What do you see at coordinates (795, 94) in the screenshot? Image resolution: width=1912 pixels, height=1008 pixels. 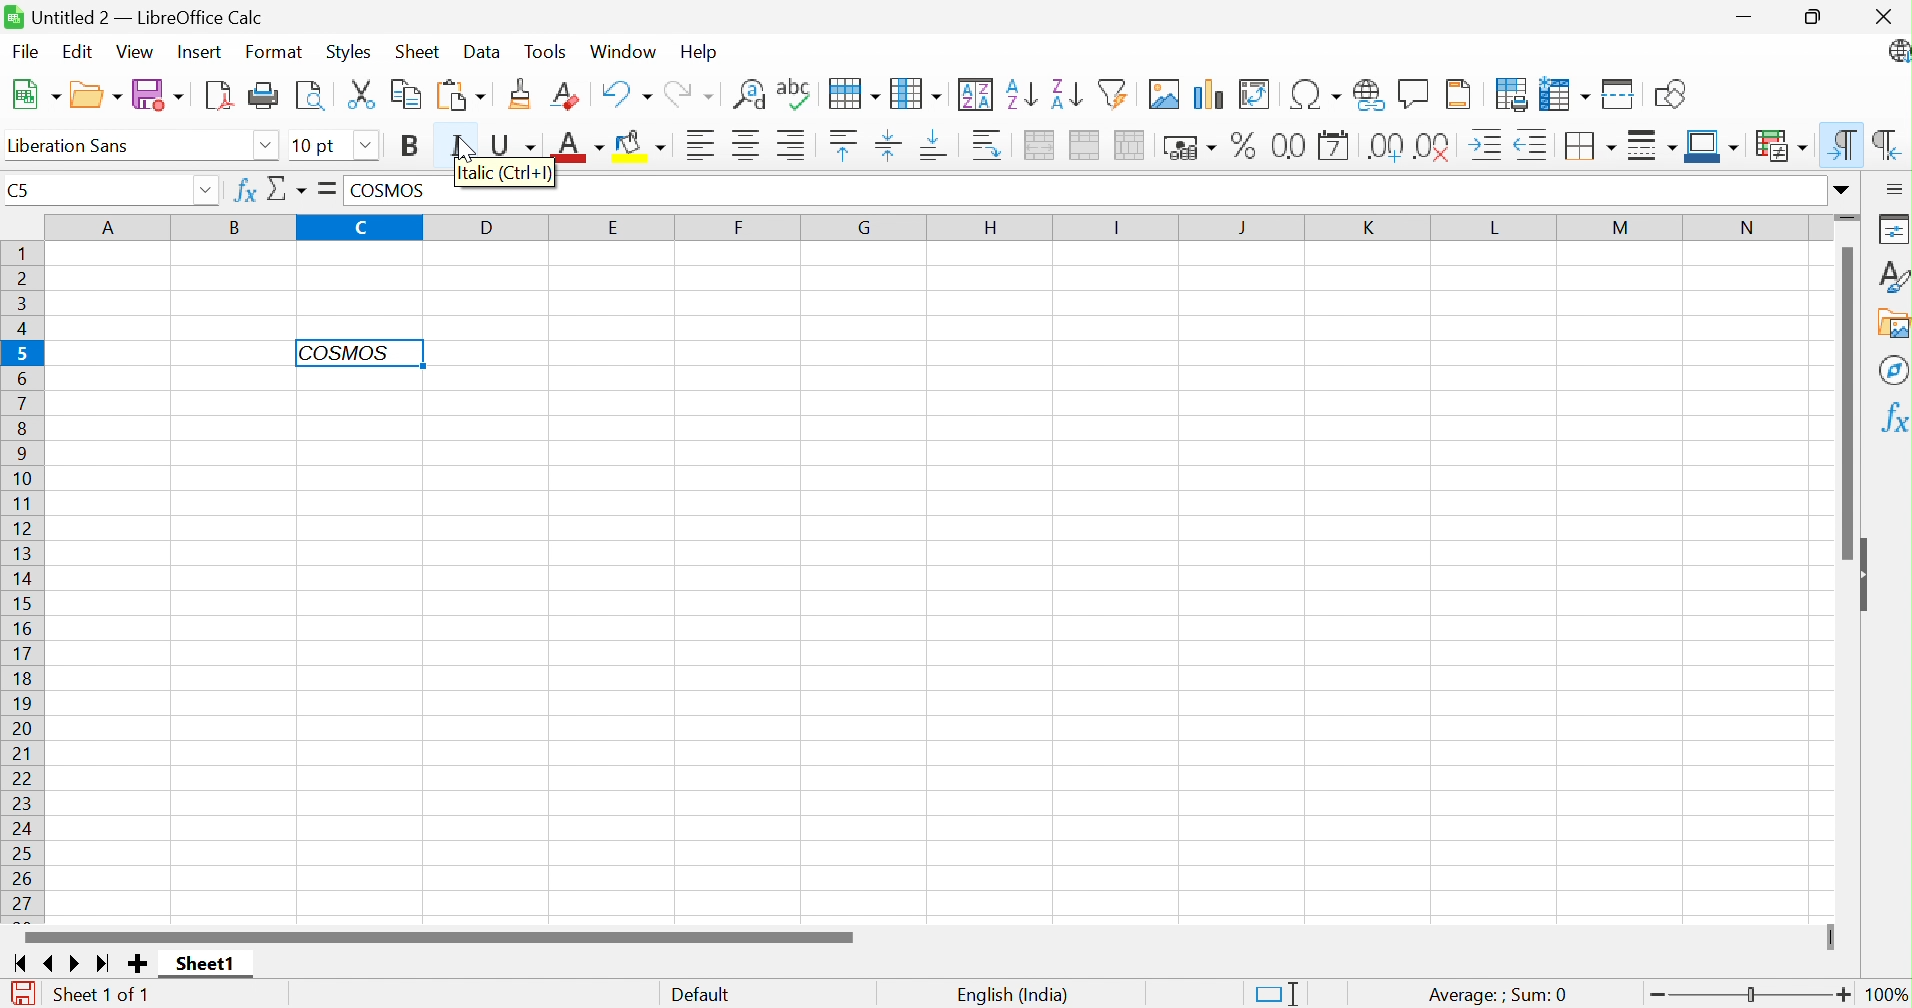 I see `Check spelling` at bounding box center [795, 94].